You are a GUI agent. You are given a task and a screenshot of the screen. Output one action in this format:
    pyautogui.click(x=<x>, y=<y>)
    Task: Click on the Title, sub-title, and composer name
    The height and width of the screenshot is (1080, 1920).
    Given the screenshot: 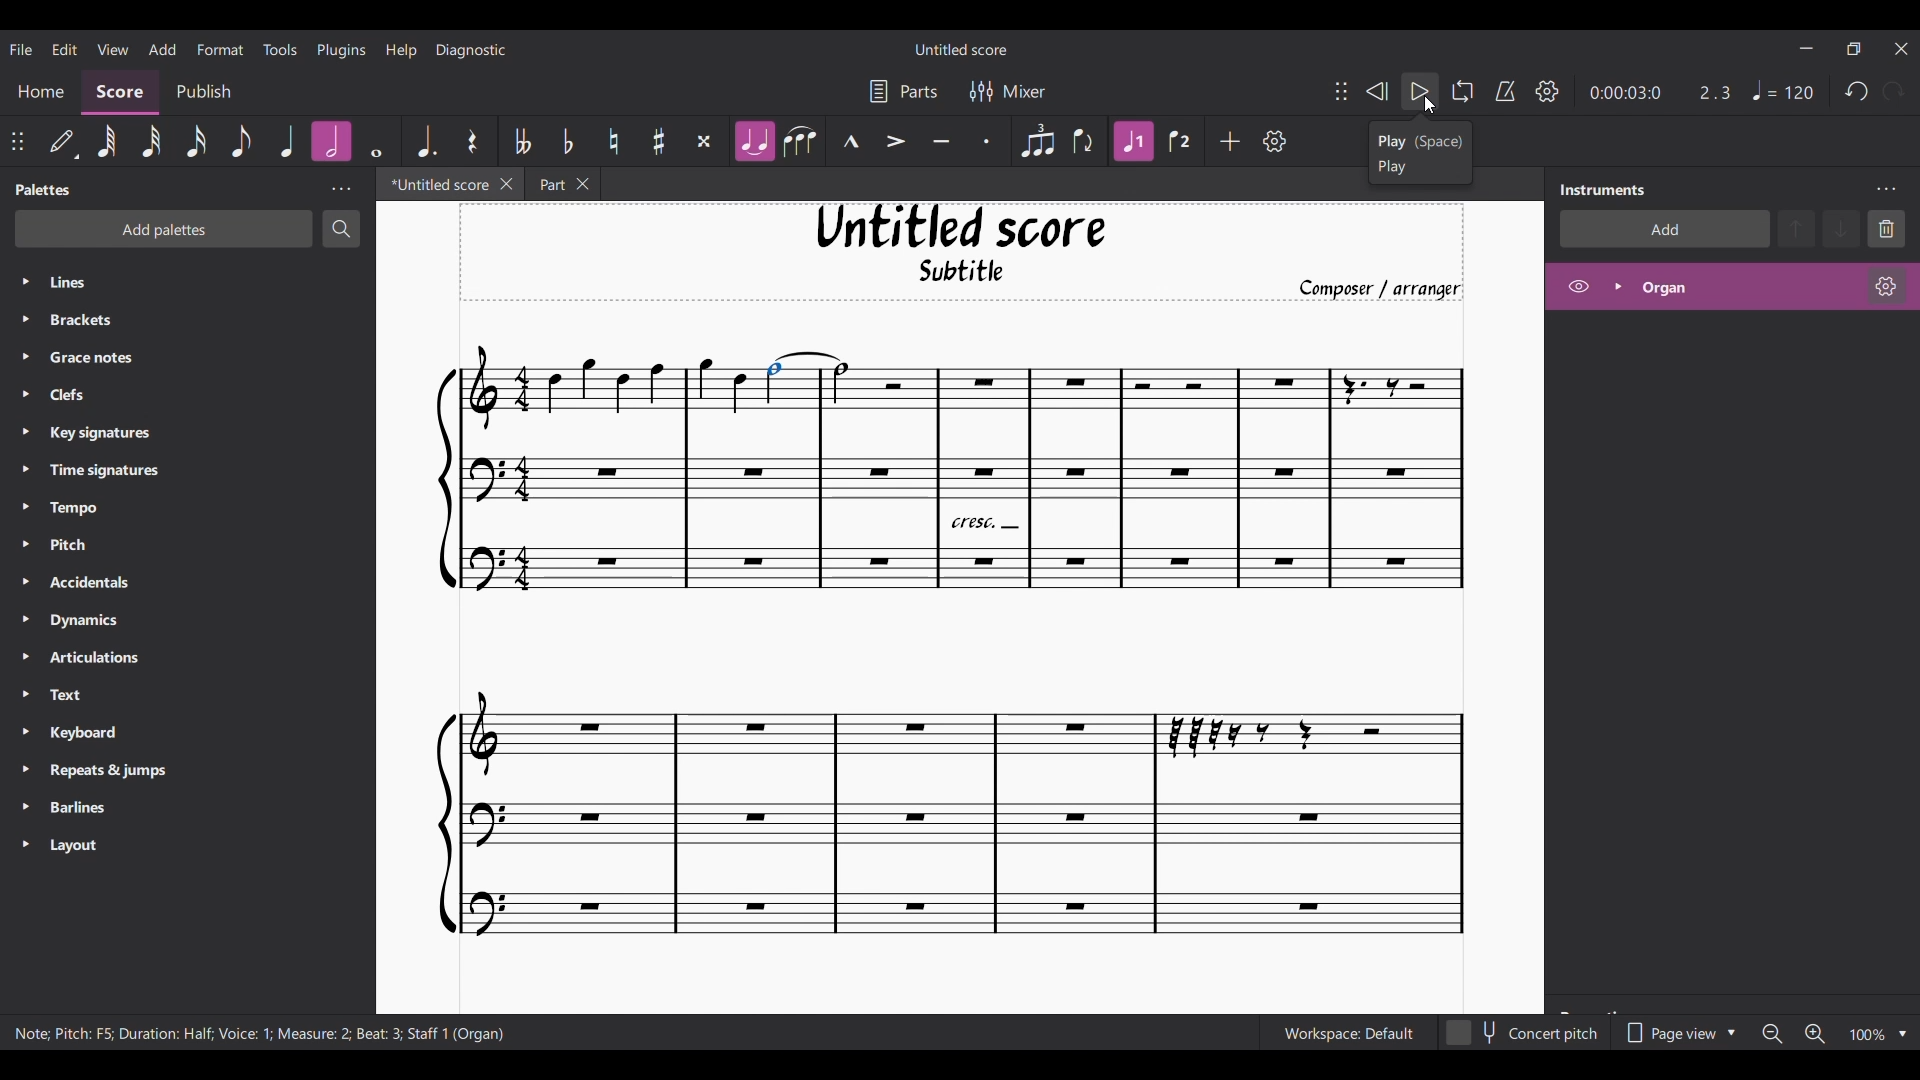 What is the action you would take?
    pyautogui.click(x=973, y=253)
    